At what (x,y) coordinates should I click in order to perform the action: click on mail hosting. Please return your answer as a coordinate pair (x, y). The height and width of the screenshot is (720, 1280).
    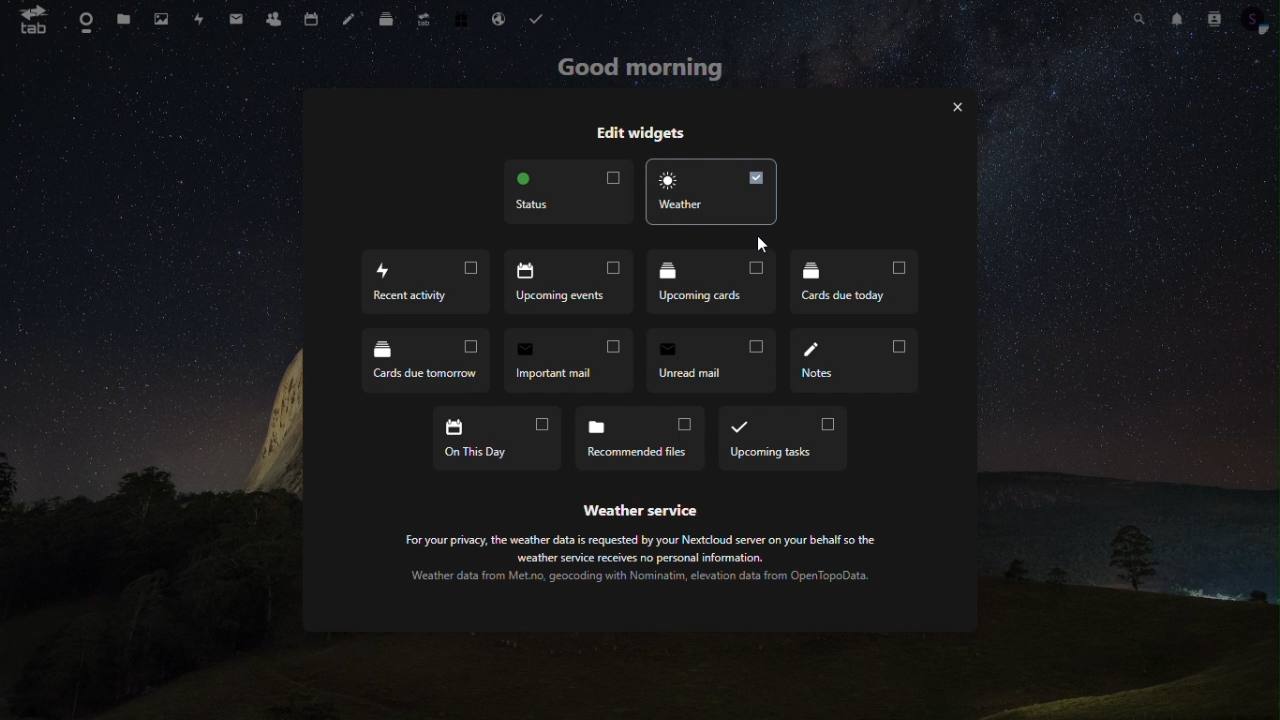
    Looking at the image, I should click on (500, 21).